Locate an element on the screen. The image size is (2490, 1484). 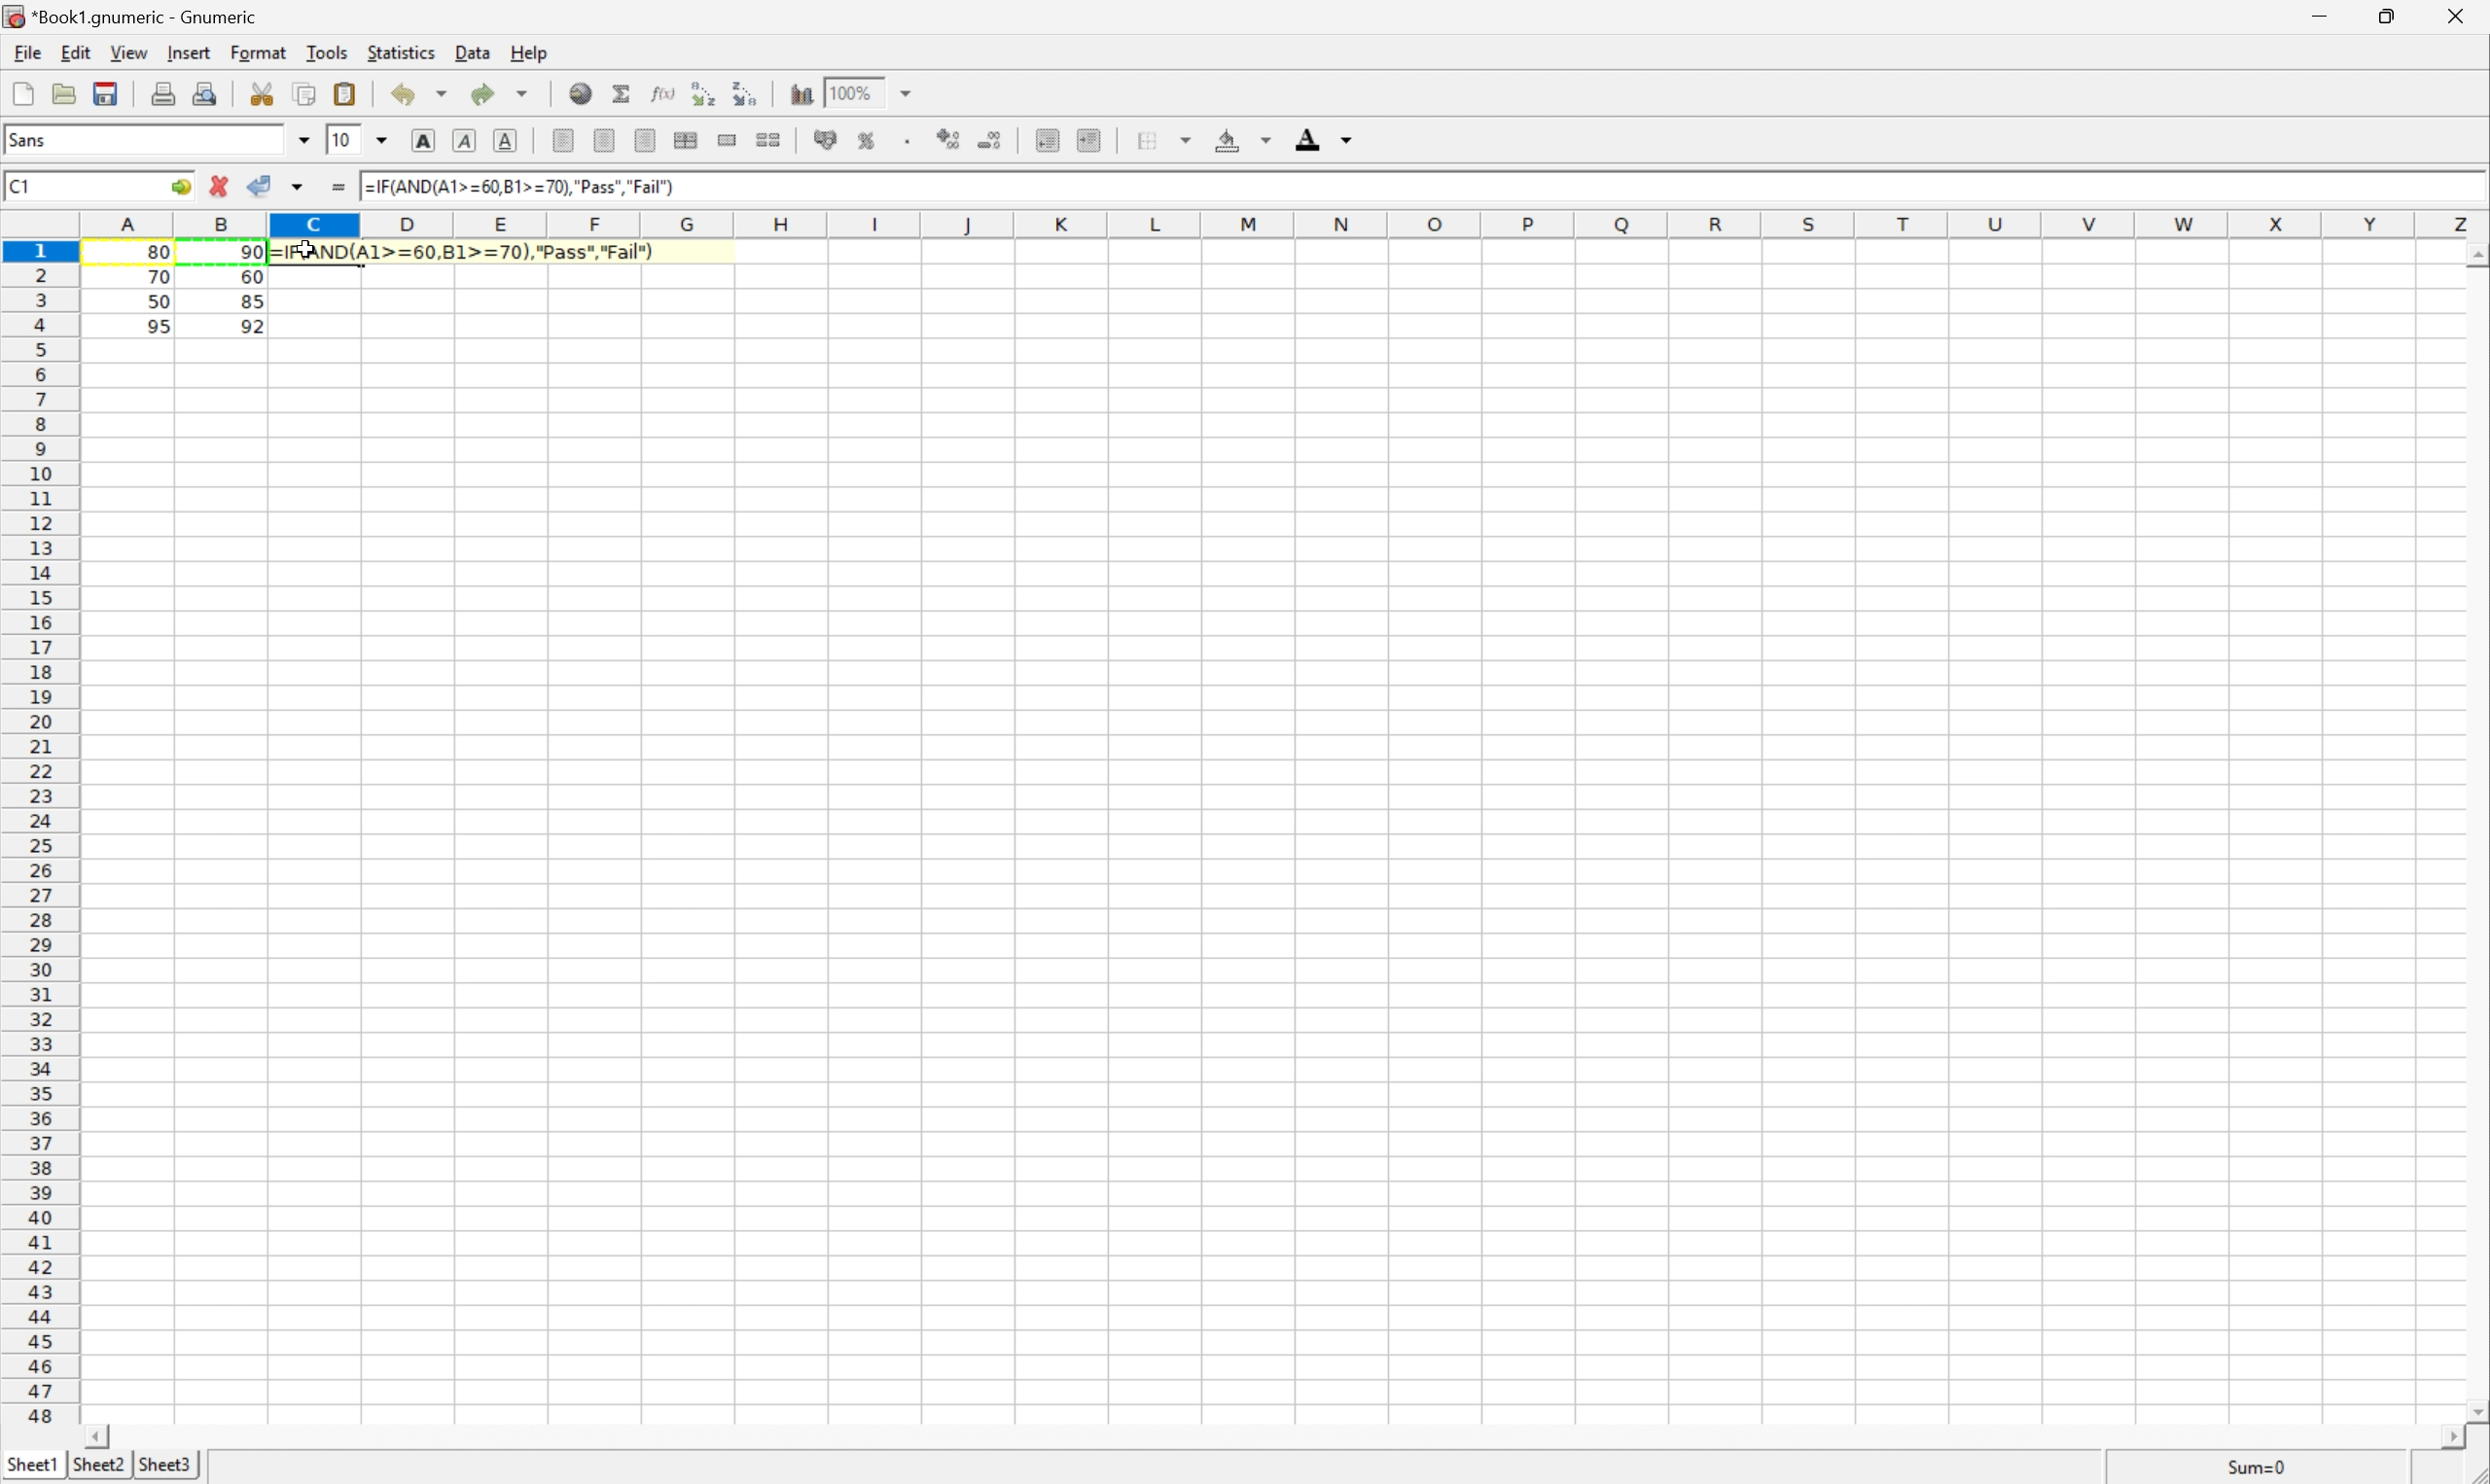
Sum=80 is located at coordinates (2255, 1467).